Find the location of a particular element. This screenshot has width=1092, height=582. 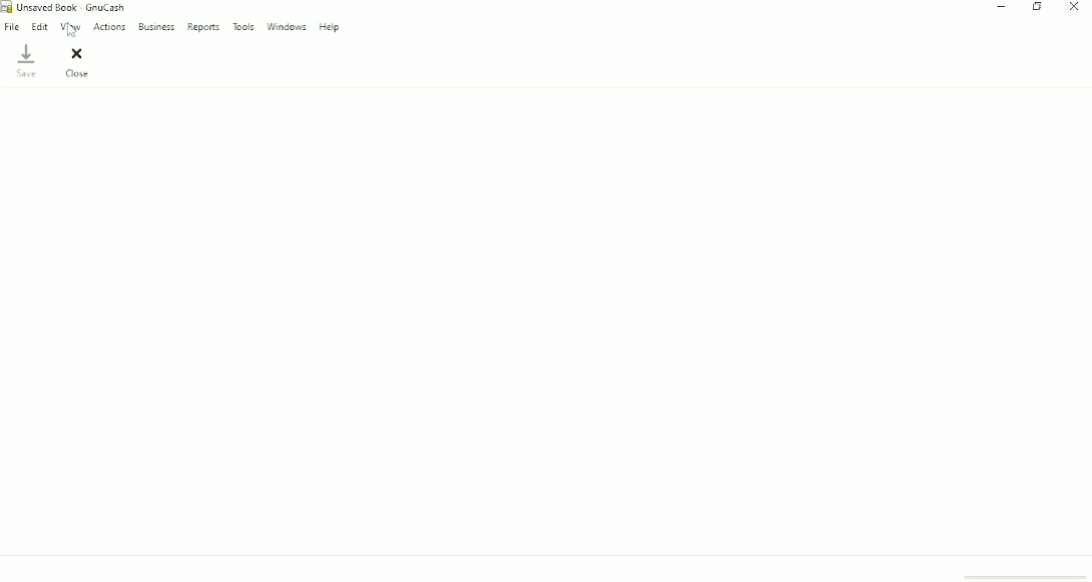

Close is located at coordinates (1076, 8).